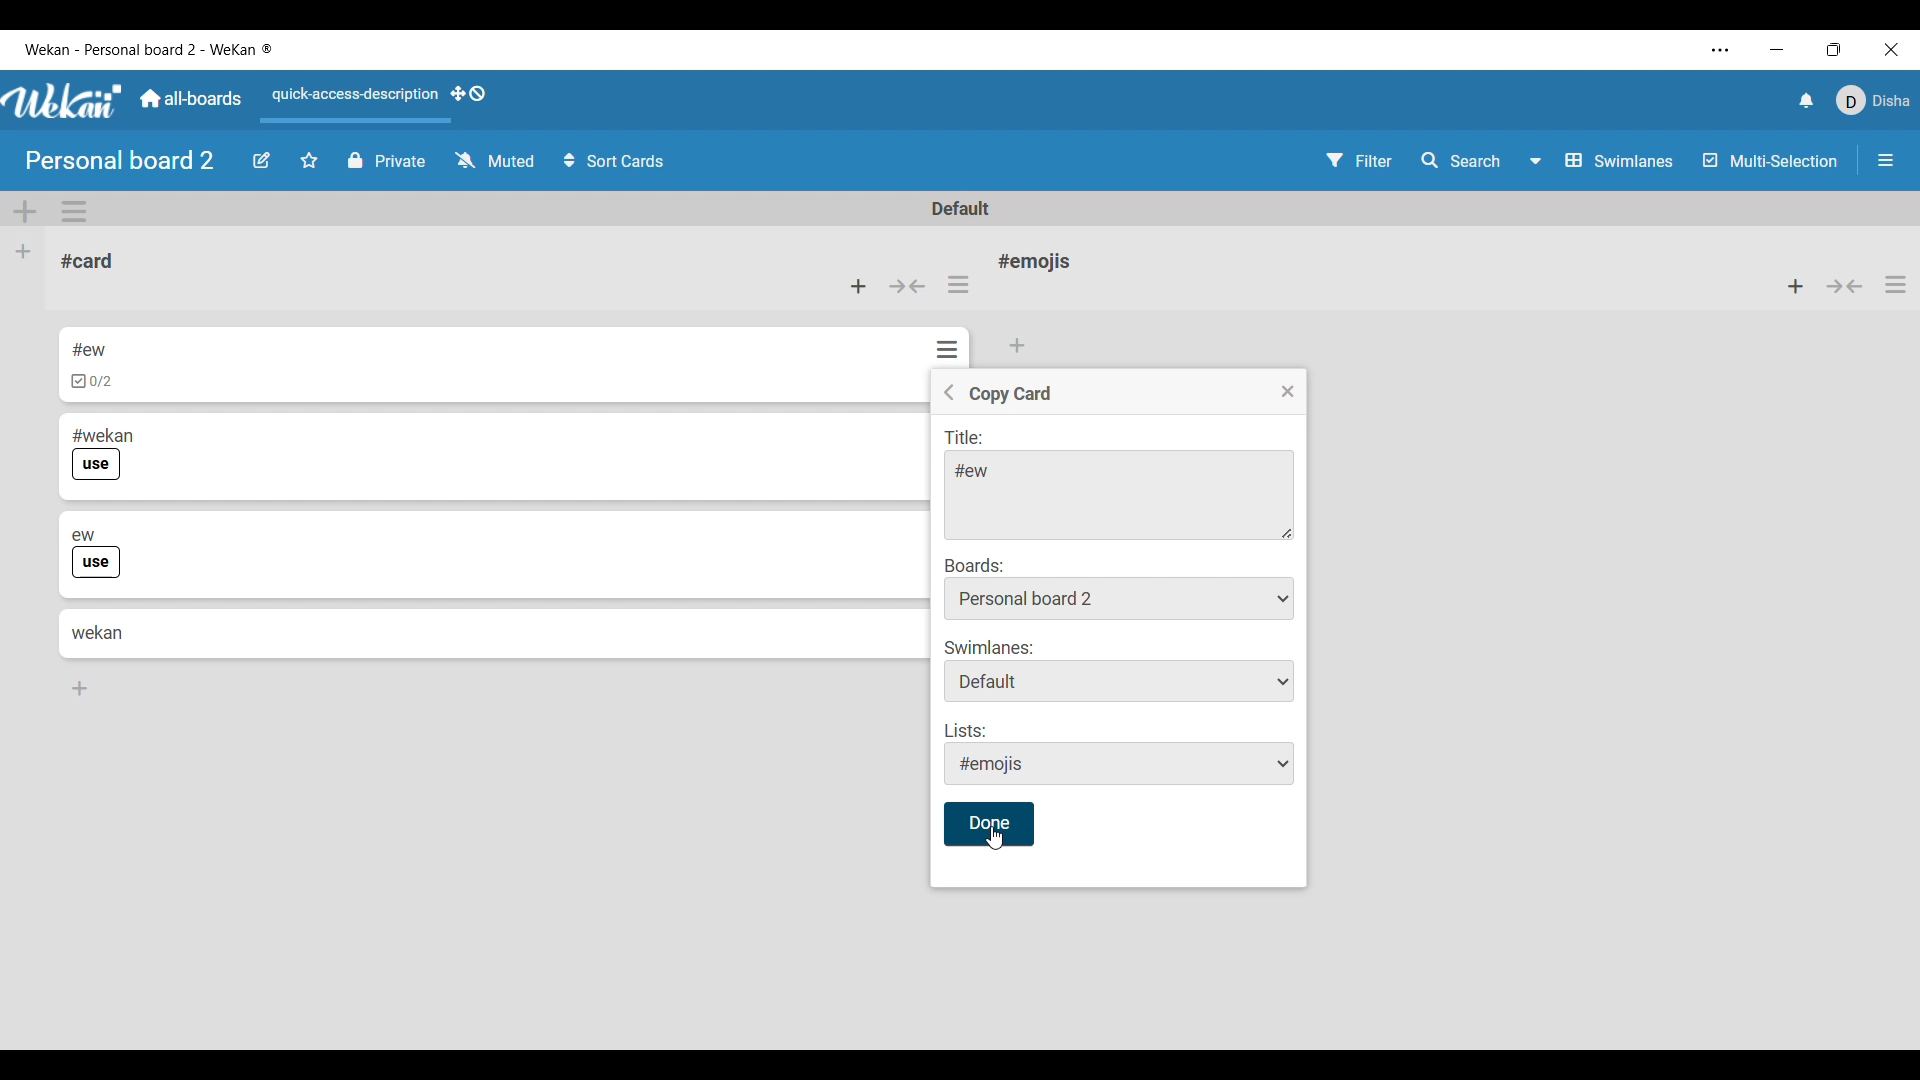  Describe the element at coordinates (958, 284) in the screenshot. I see `List actions` at that location.